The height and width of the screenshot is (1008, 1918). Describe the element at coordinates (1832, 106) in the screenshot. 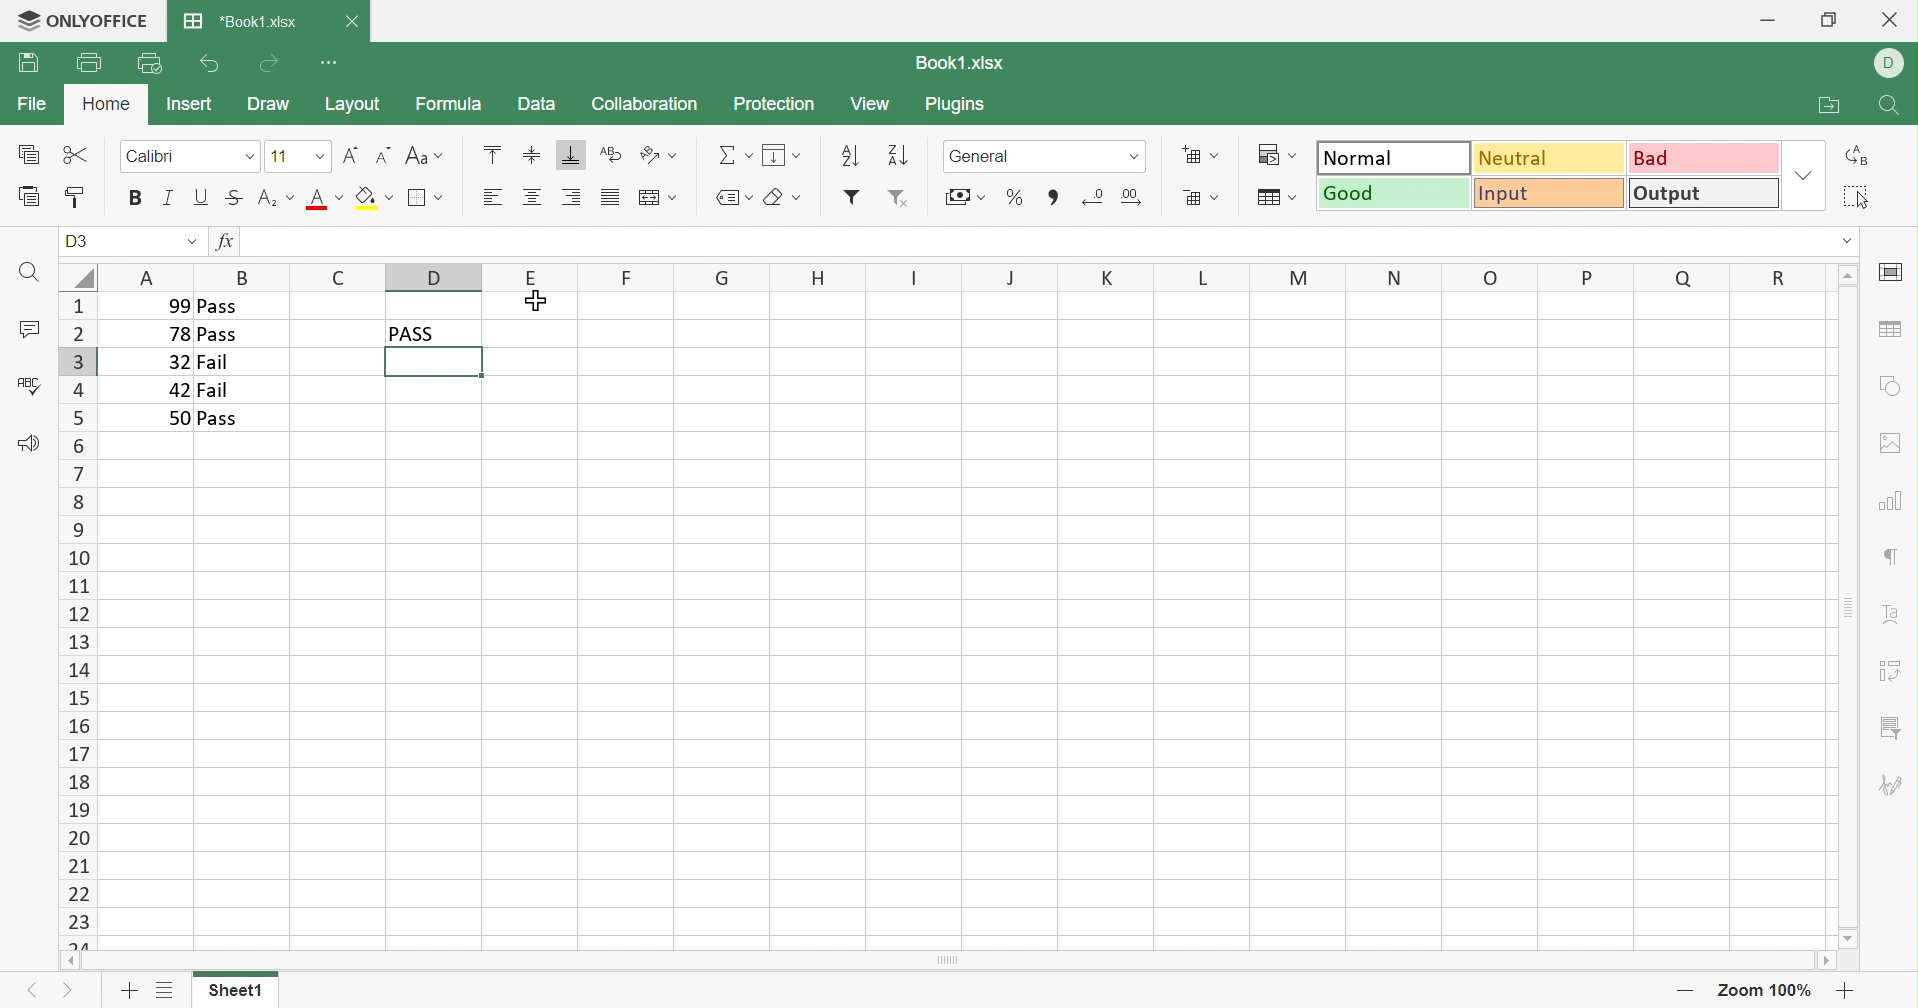

I see `Go to file location` at that location.